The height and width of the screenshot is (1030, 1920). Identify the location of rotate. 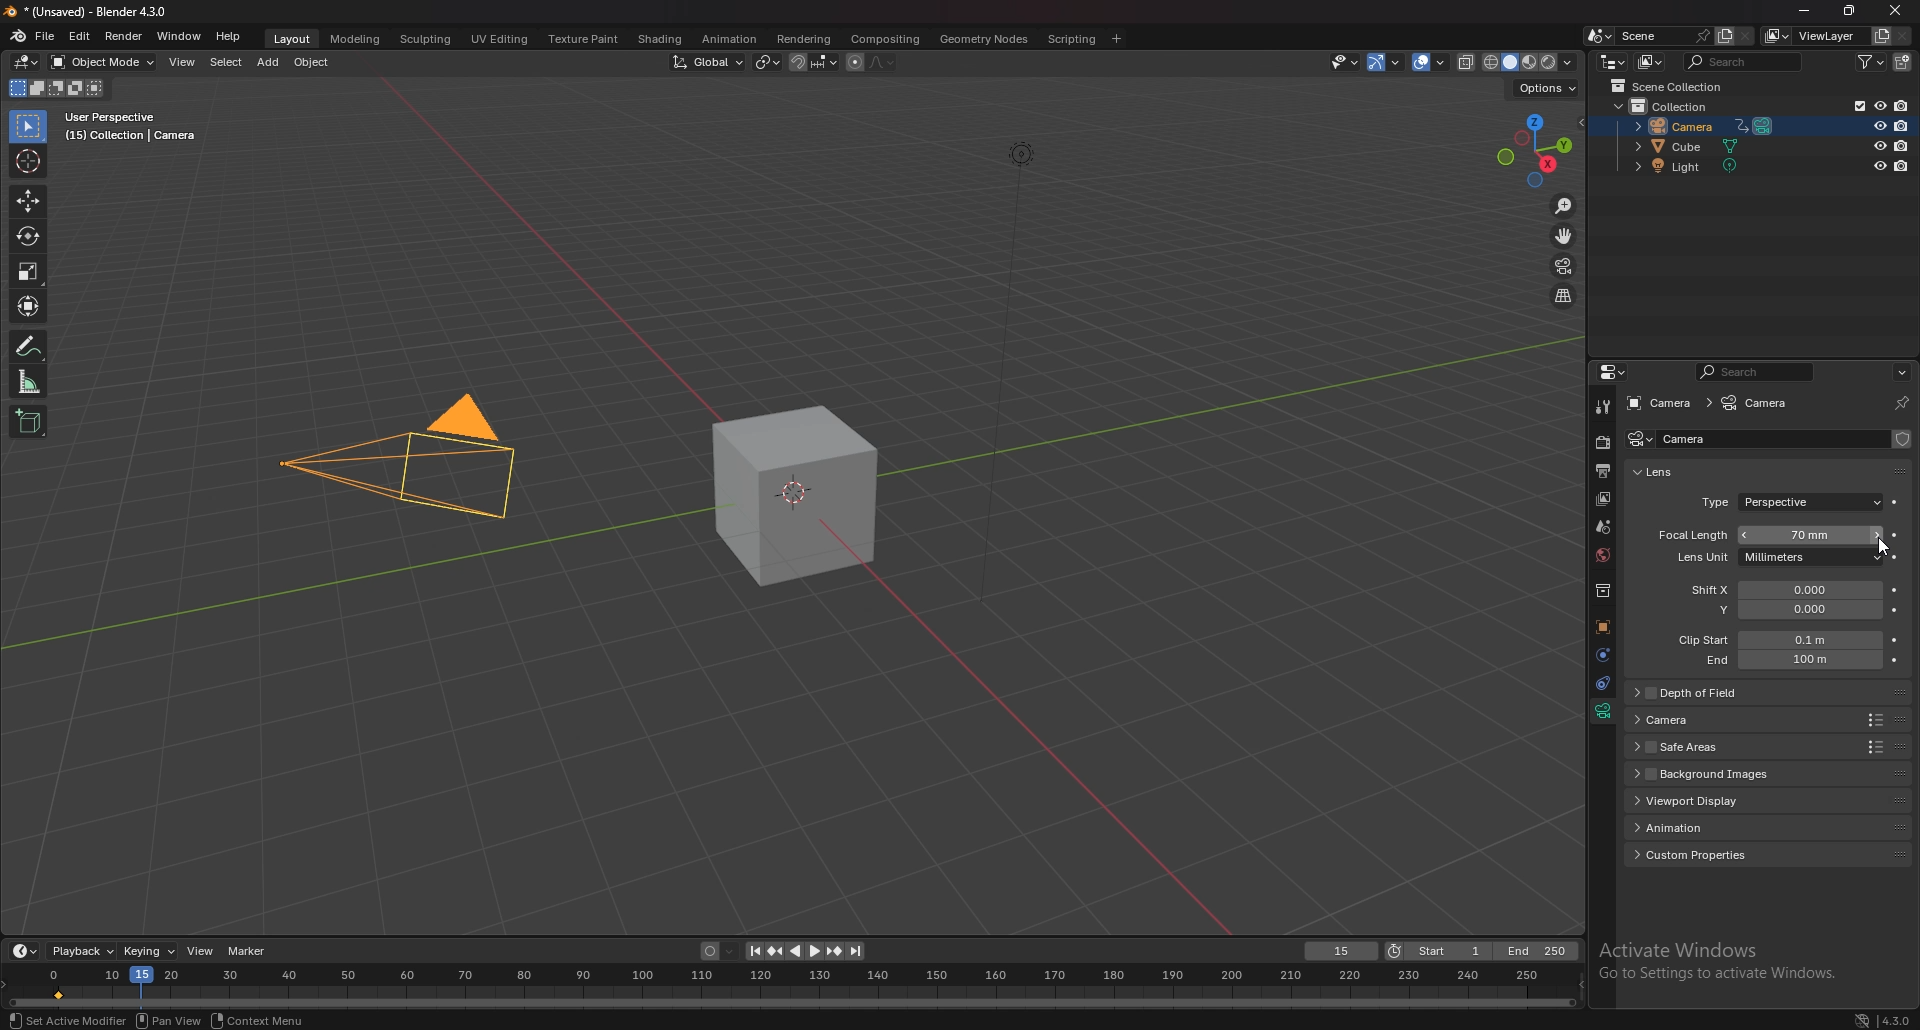
(27, 237).